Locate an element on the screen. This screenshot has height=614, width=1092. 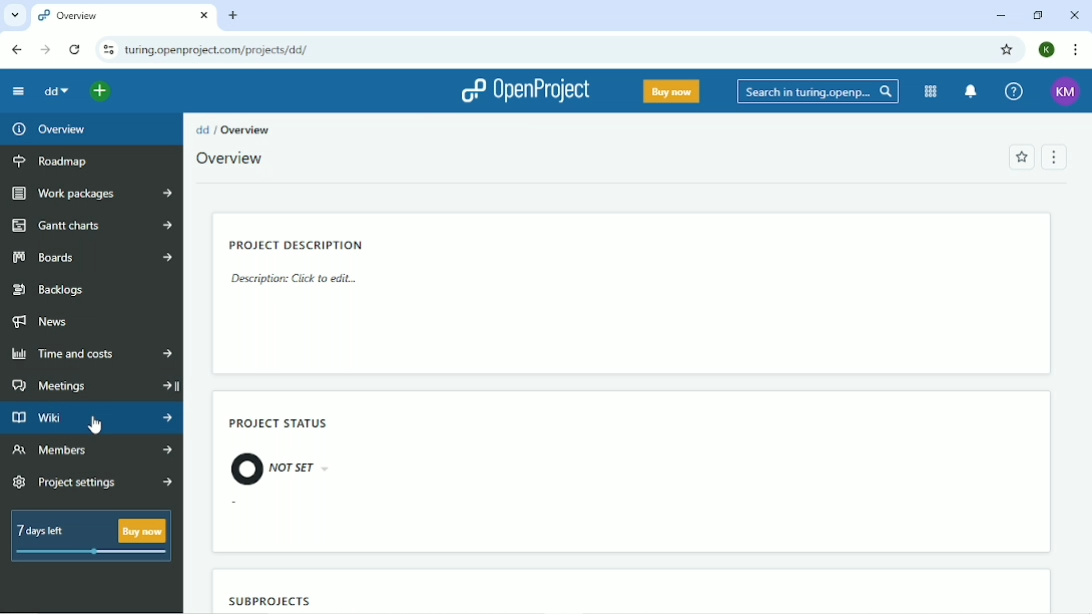
View site information is located at coordinates (106, 50).